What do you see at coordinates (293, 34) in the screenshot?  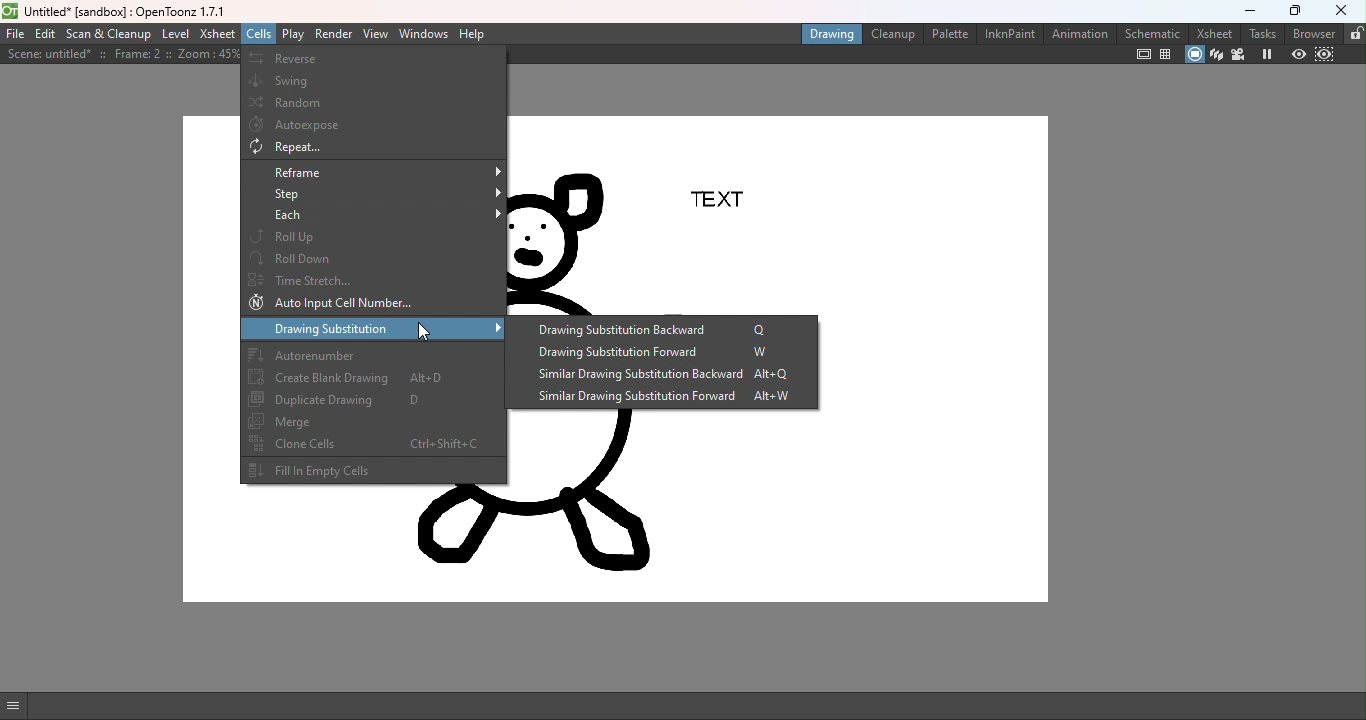 I see `Play` at bounding box center [293, 34].